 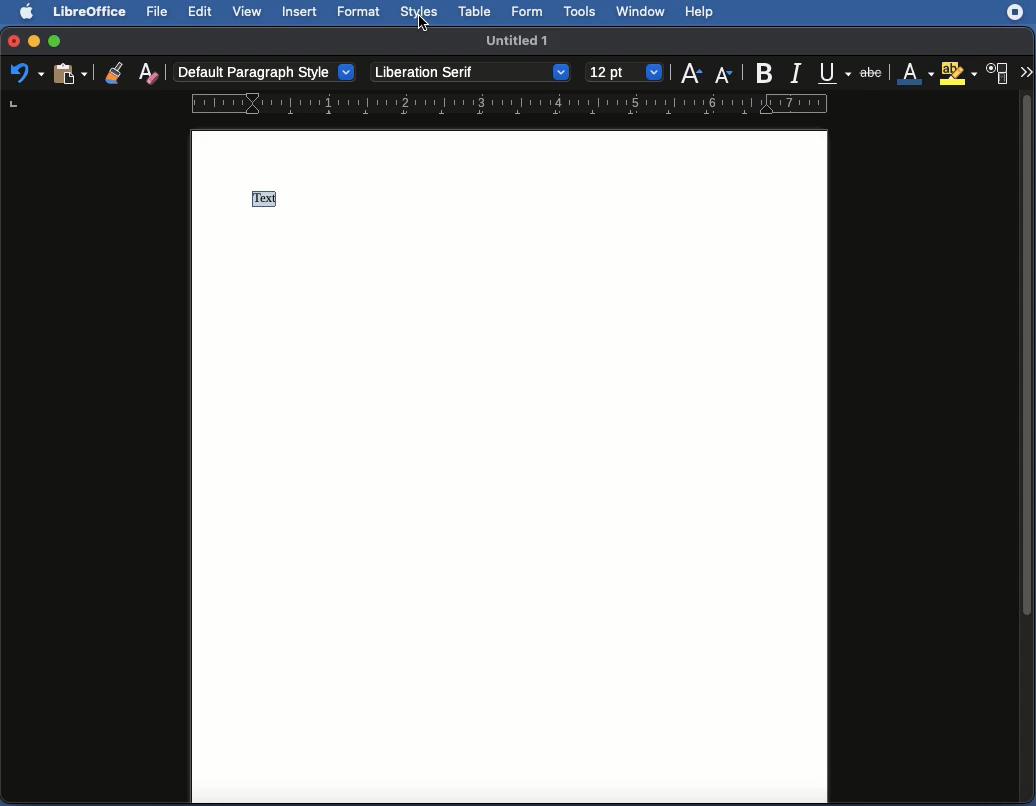 I want to click on Undo, so click(x=26, y=74).